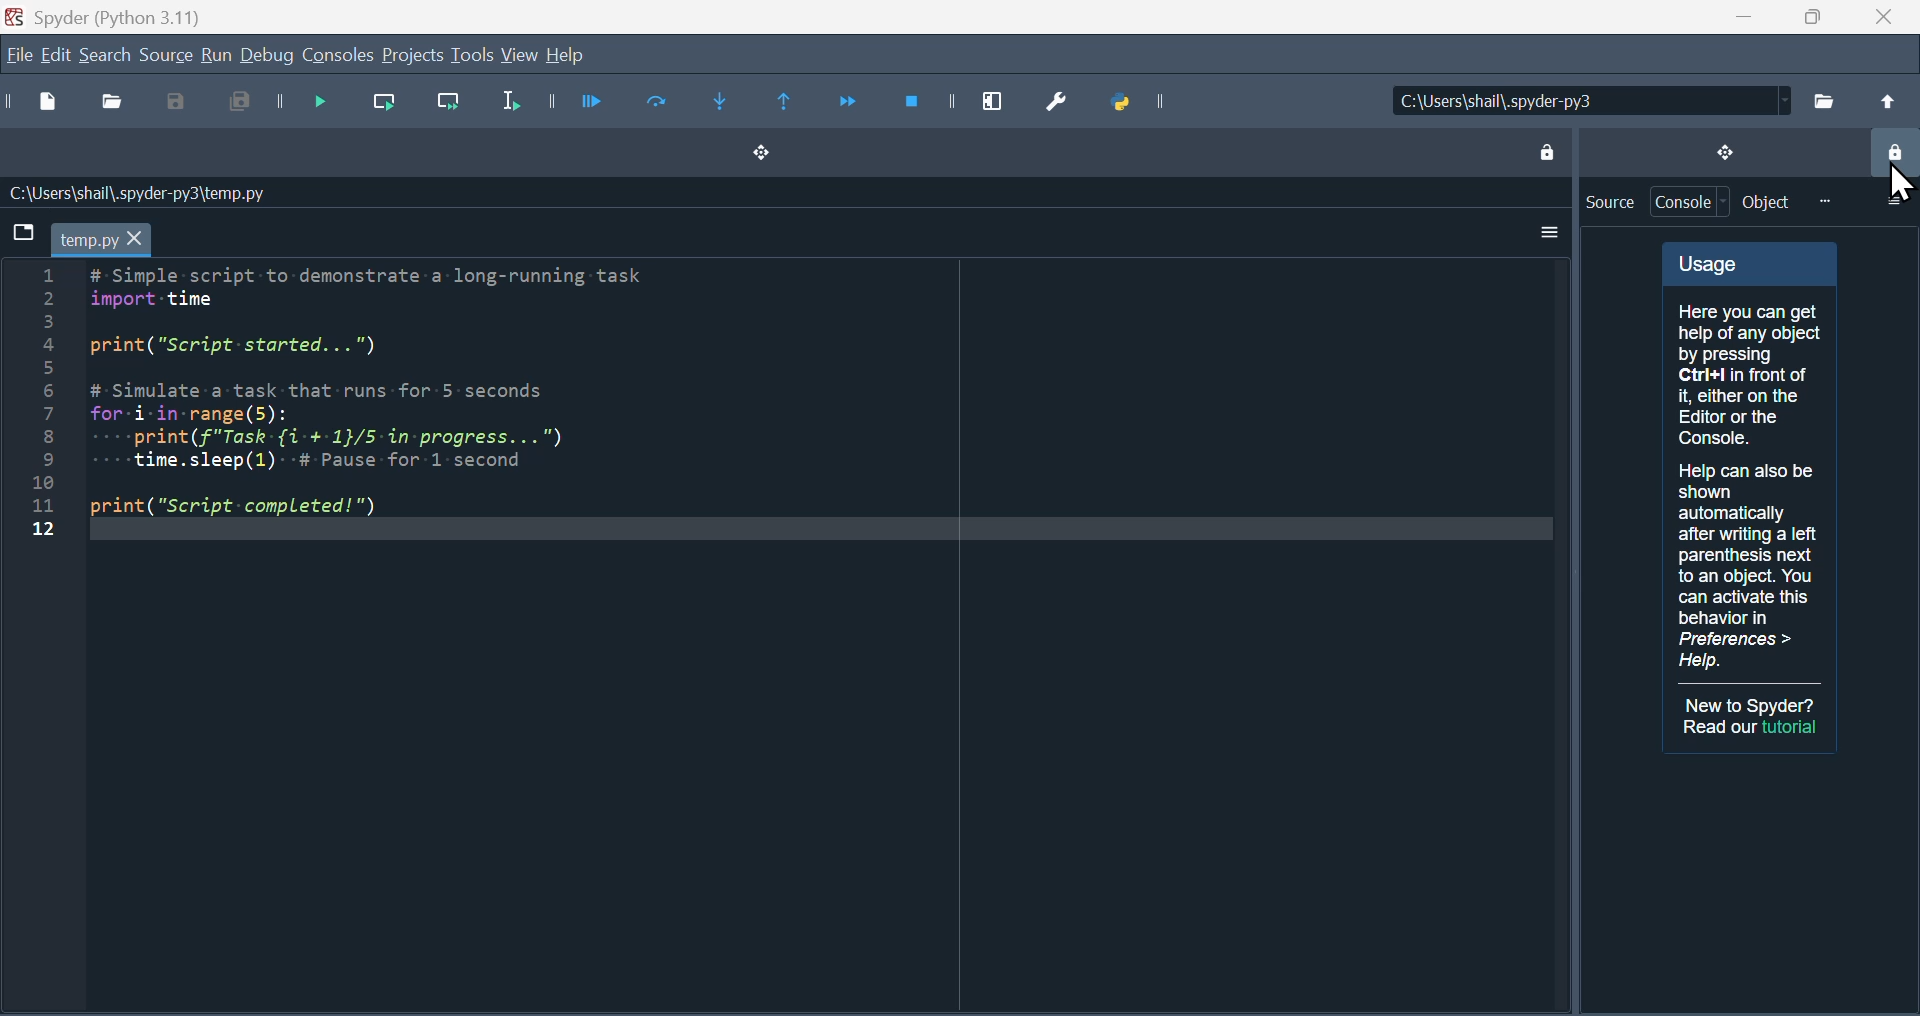  Describe the element at coordinates (658, 103) in the screenshot. I see `run current file` at that location.